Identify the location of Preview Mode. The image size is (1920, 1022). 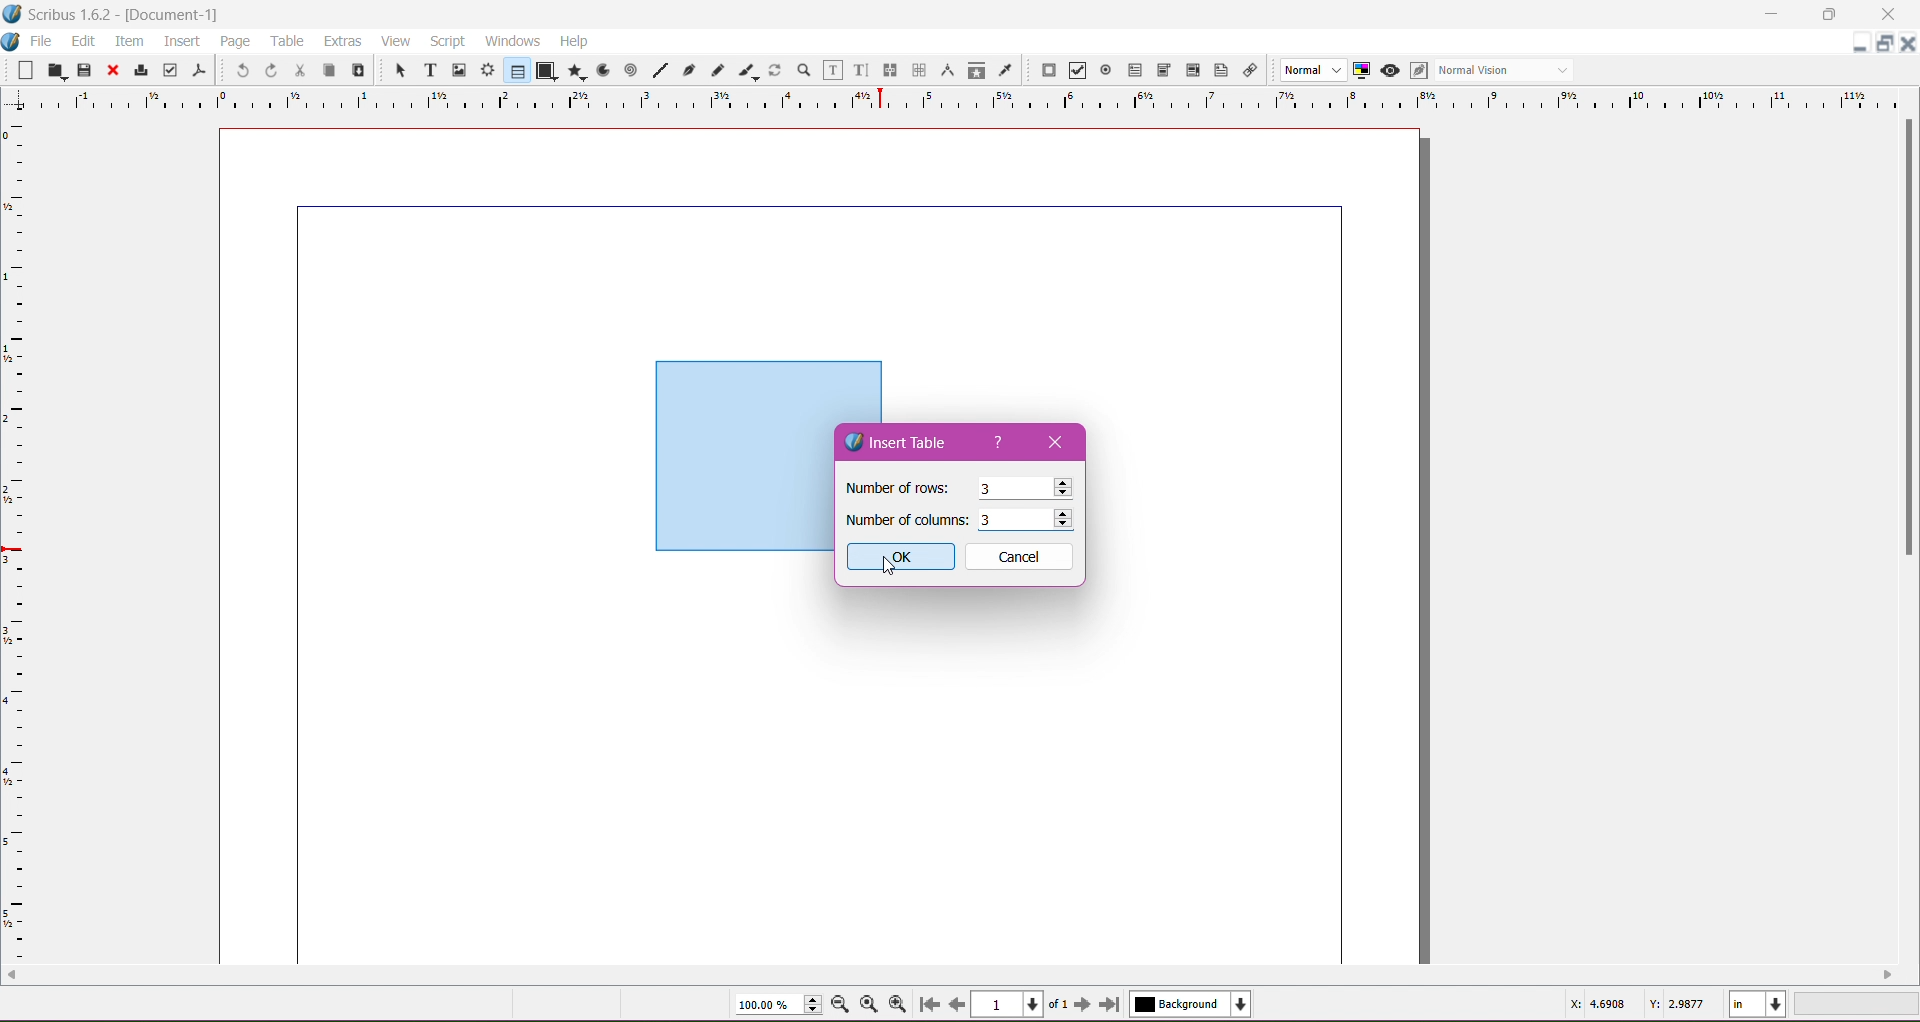
(1389, 70).